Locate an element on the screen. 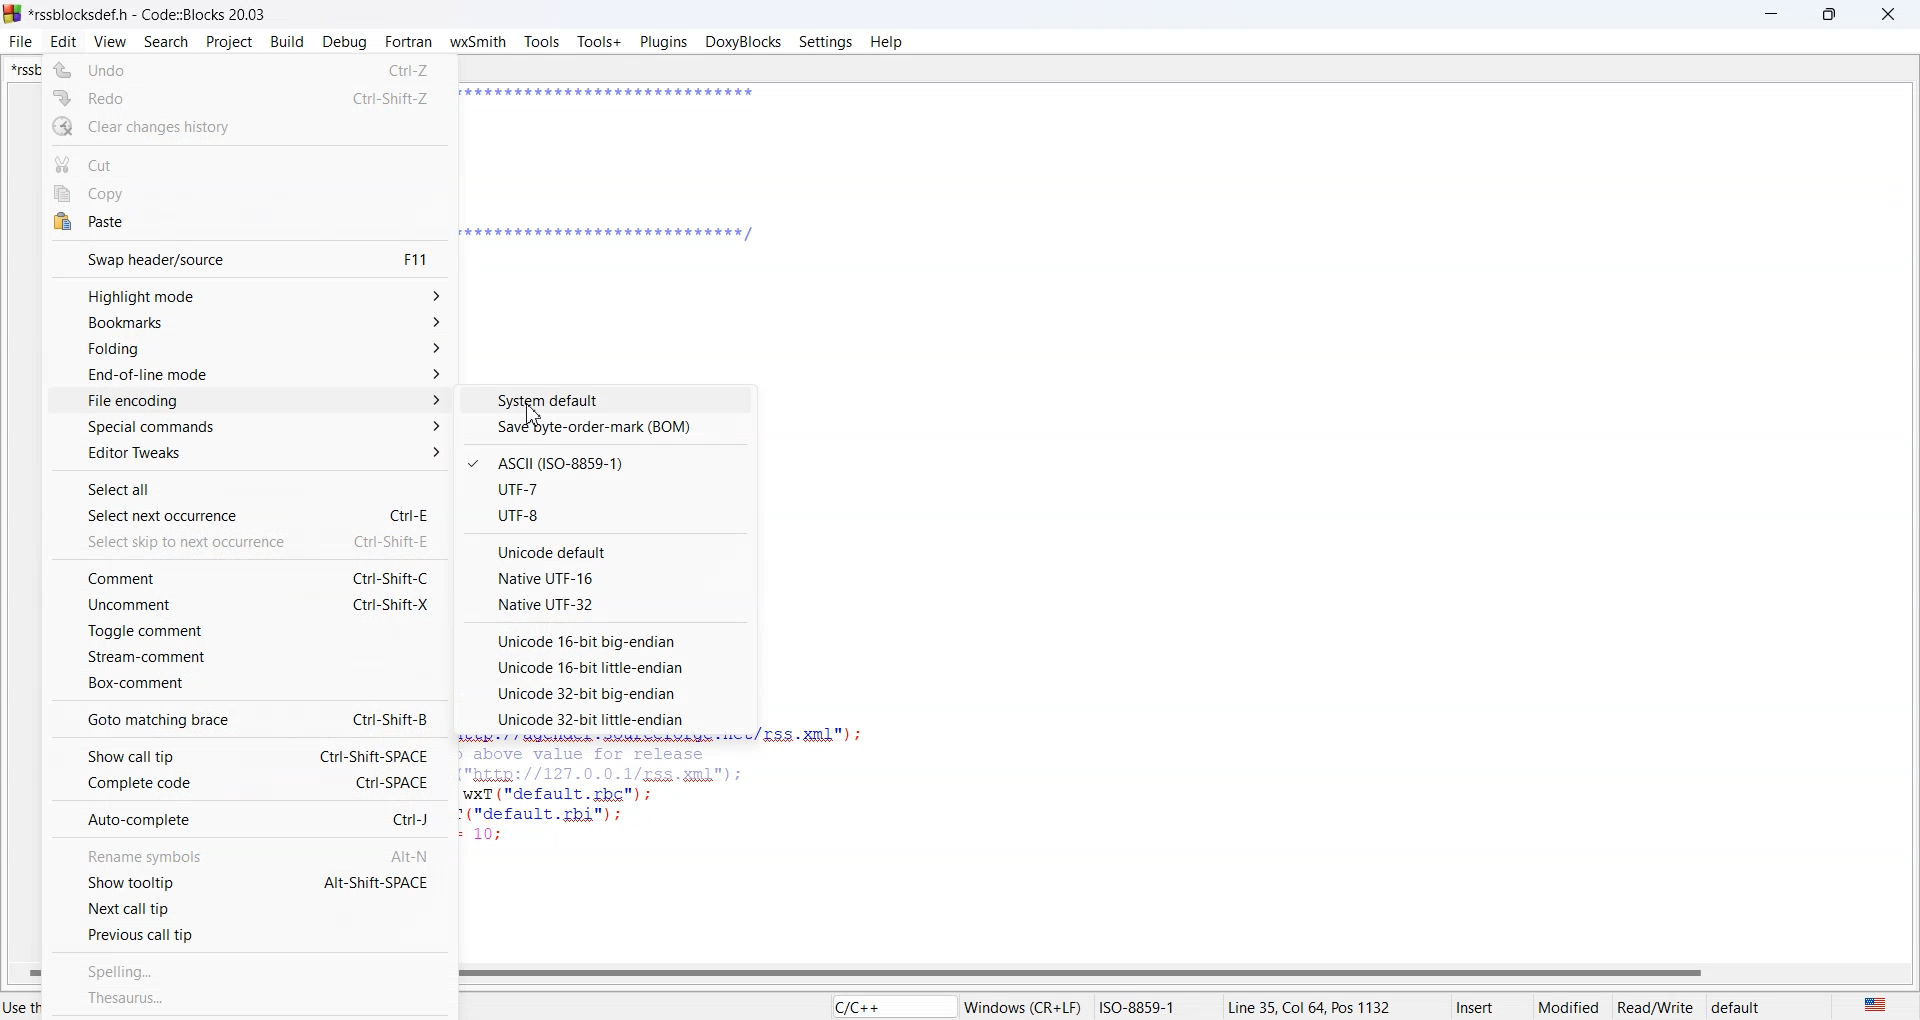 This screenshot has height=1020, width=1920. select skip to next occurrence is located at coordinates (252, 540).